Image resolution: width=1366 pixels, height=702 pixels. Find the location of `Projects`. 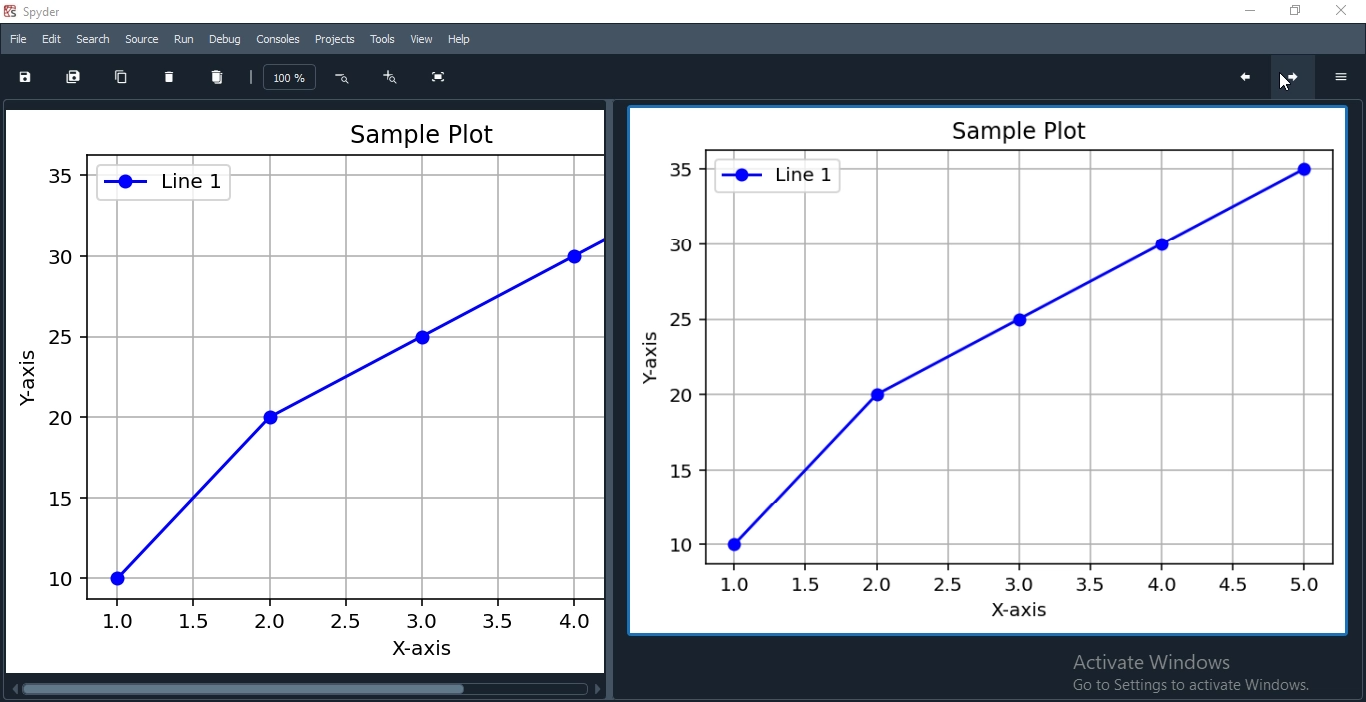

Projects is located at coordinates (335, 39).